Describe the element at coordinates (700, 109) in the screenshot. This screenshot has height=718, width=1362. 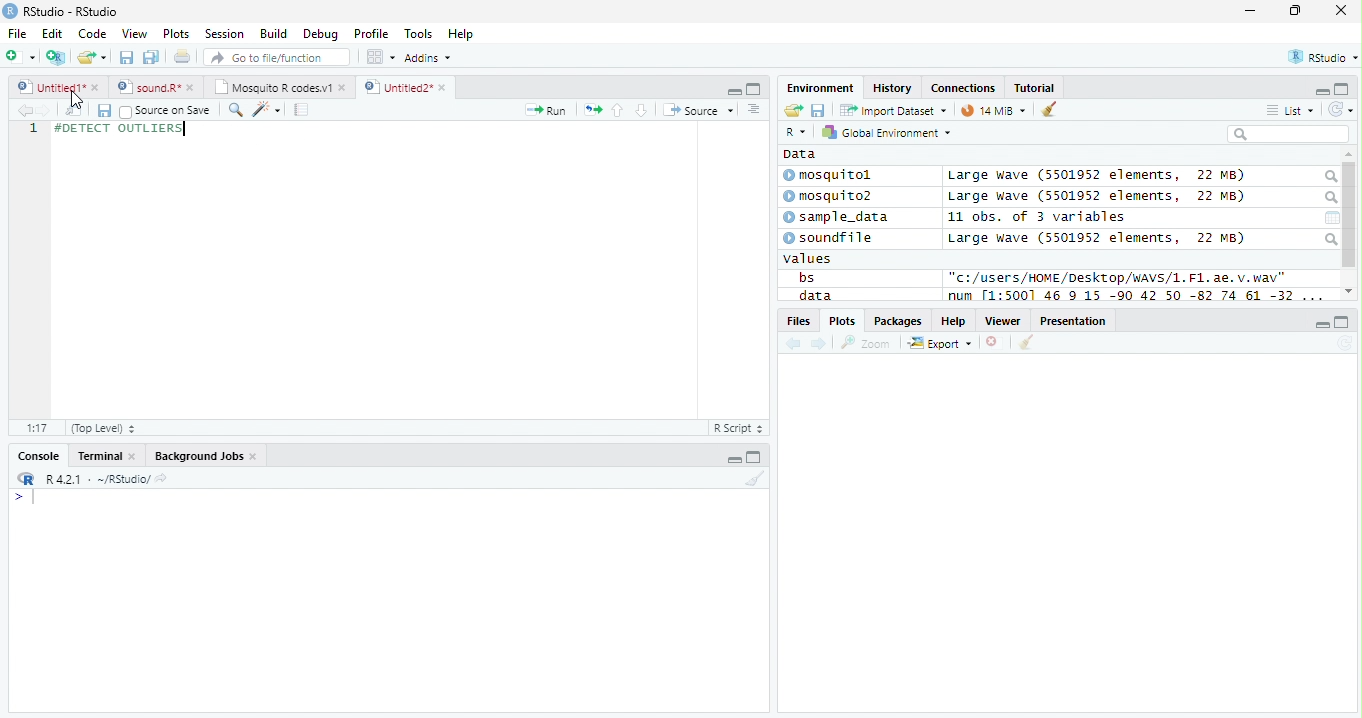
I see `Source` at that location.